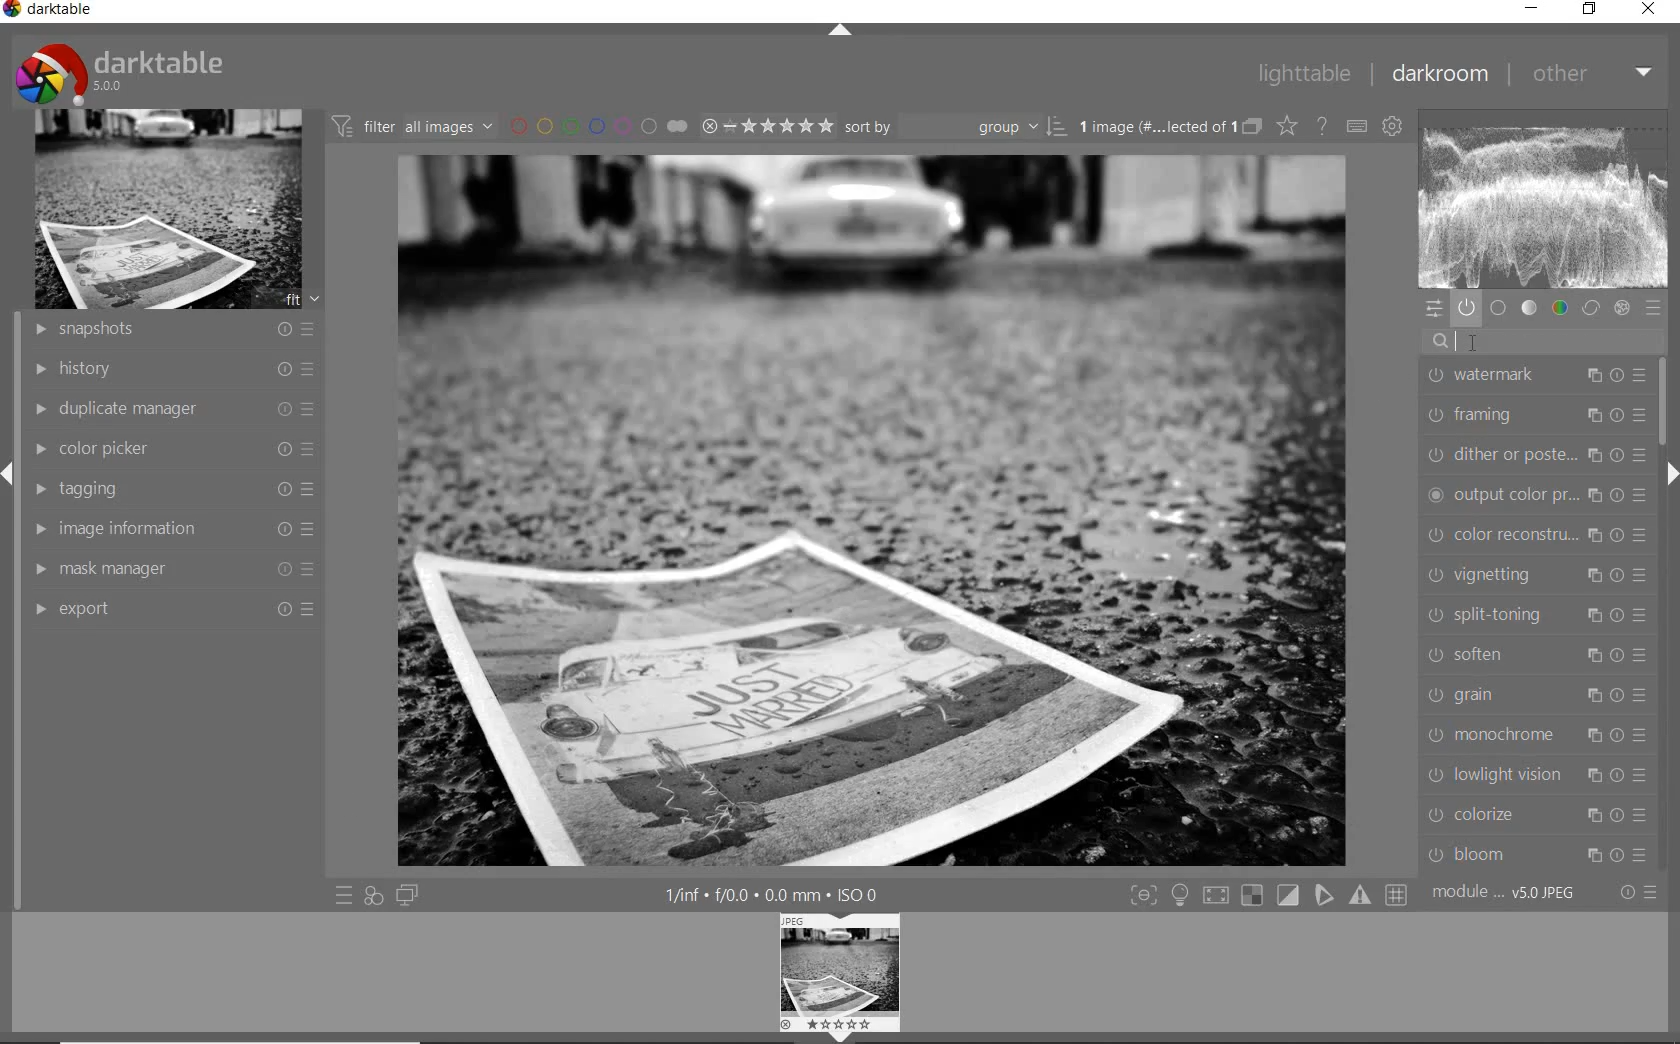 This screenshot has width=1680, height=1044. What do you see at coordinates (1535, 457) in the screenshot?
I see `dither or paste` at bounding box center [1535, 457].